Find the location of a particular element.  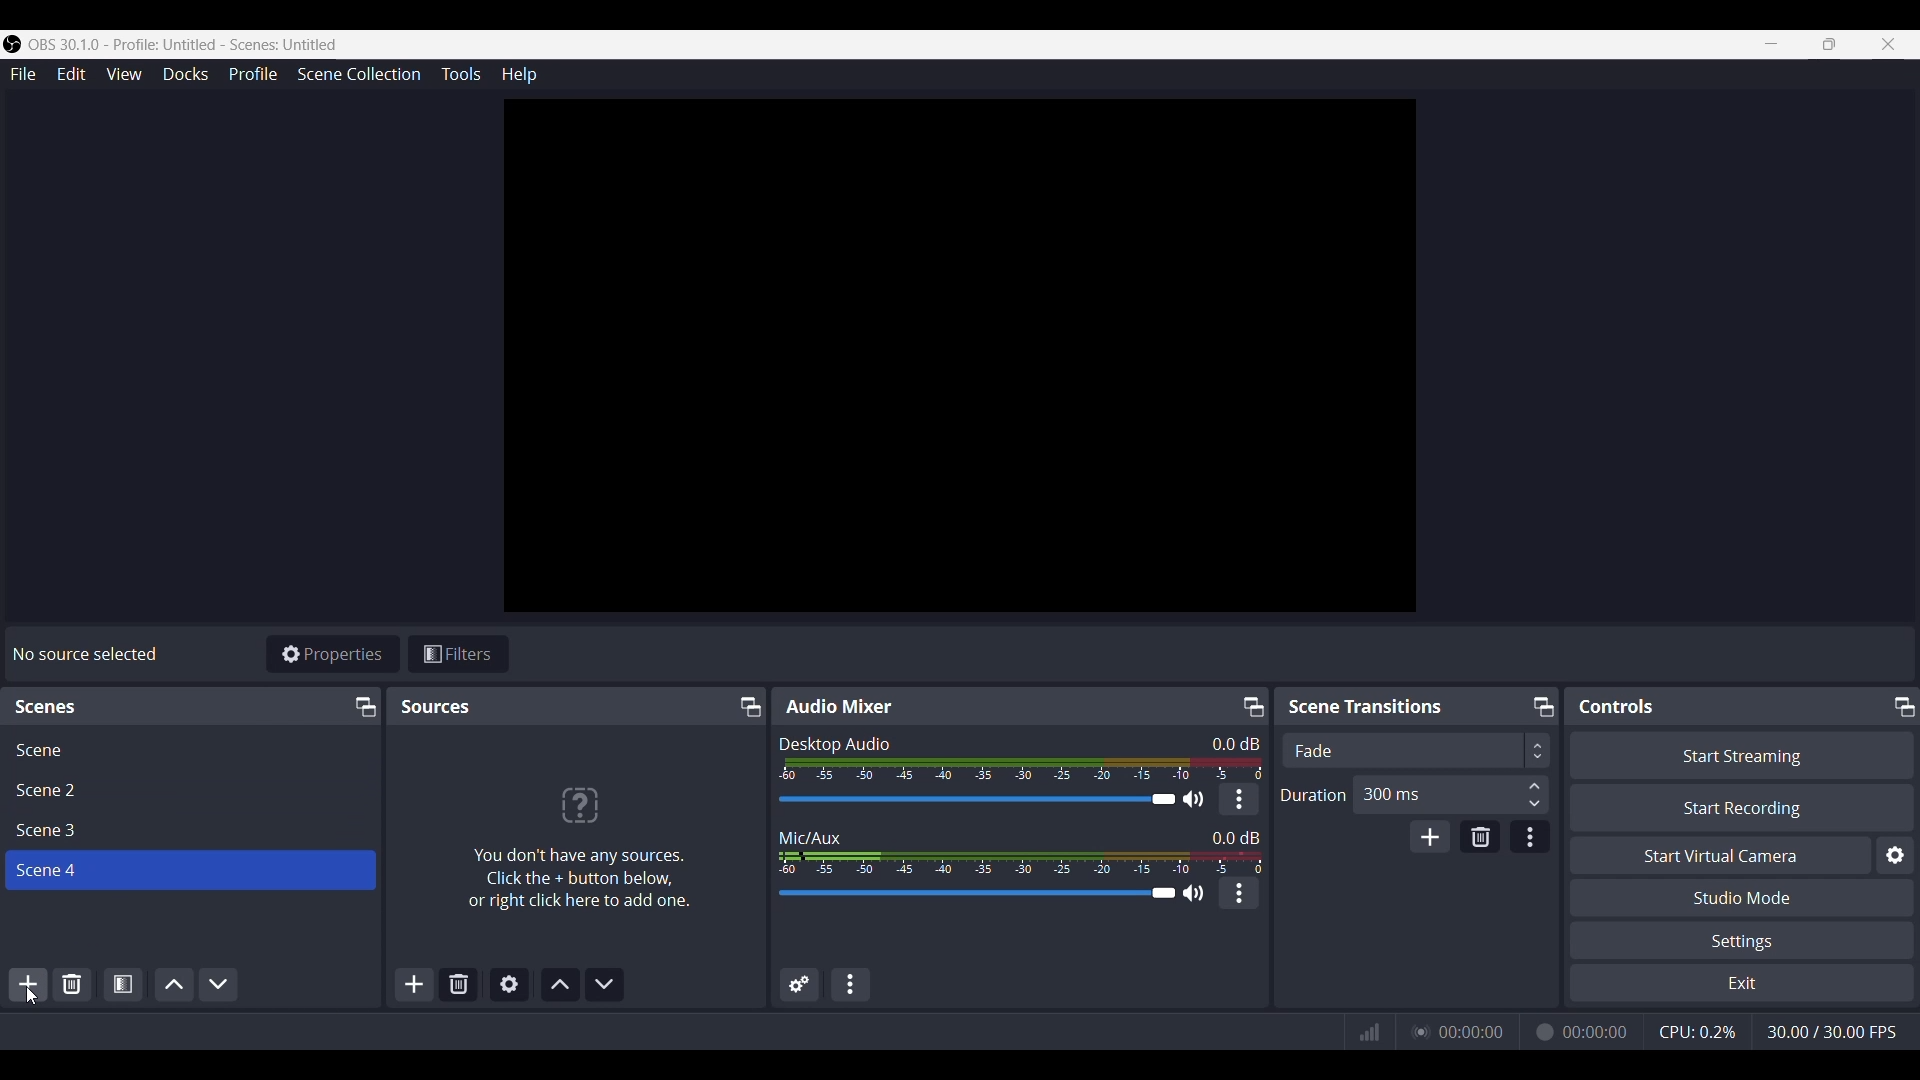

Docks is located at coordinates (185, 74).